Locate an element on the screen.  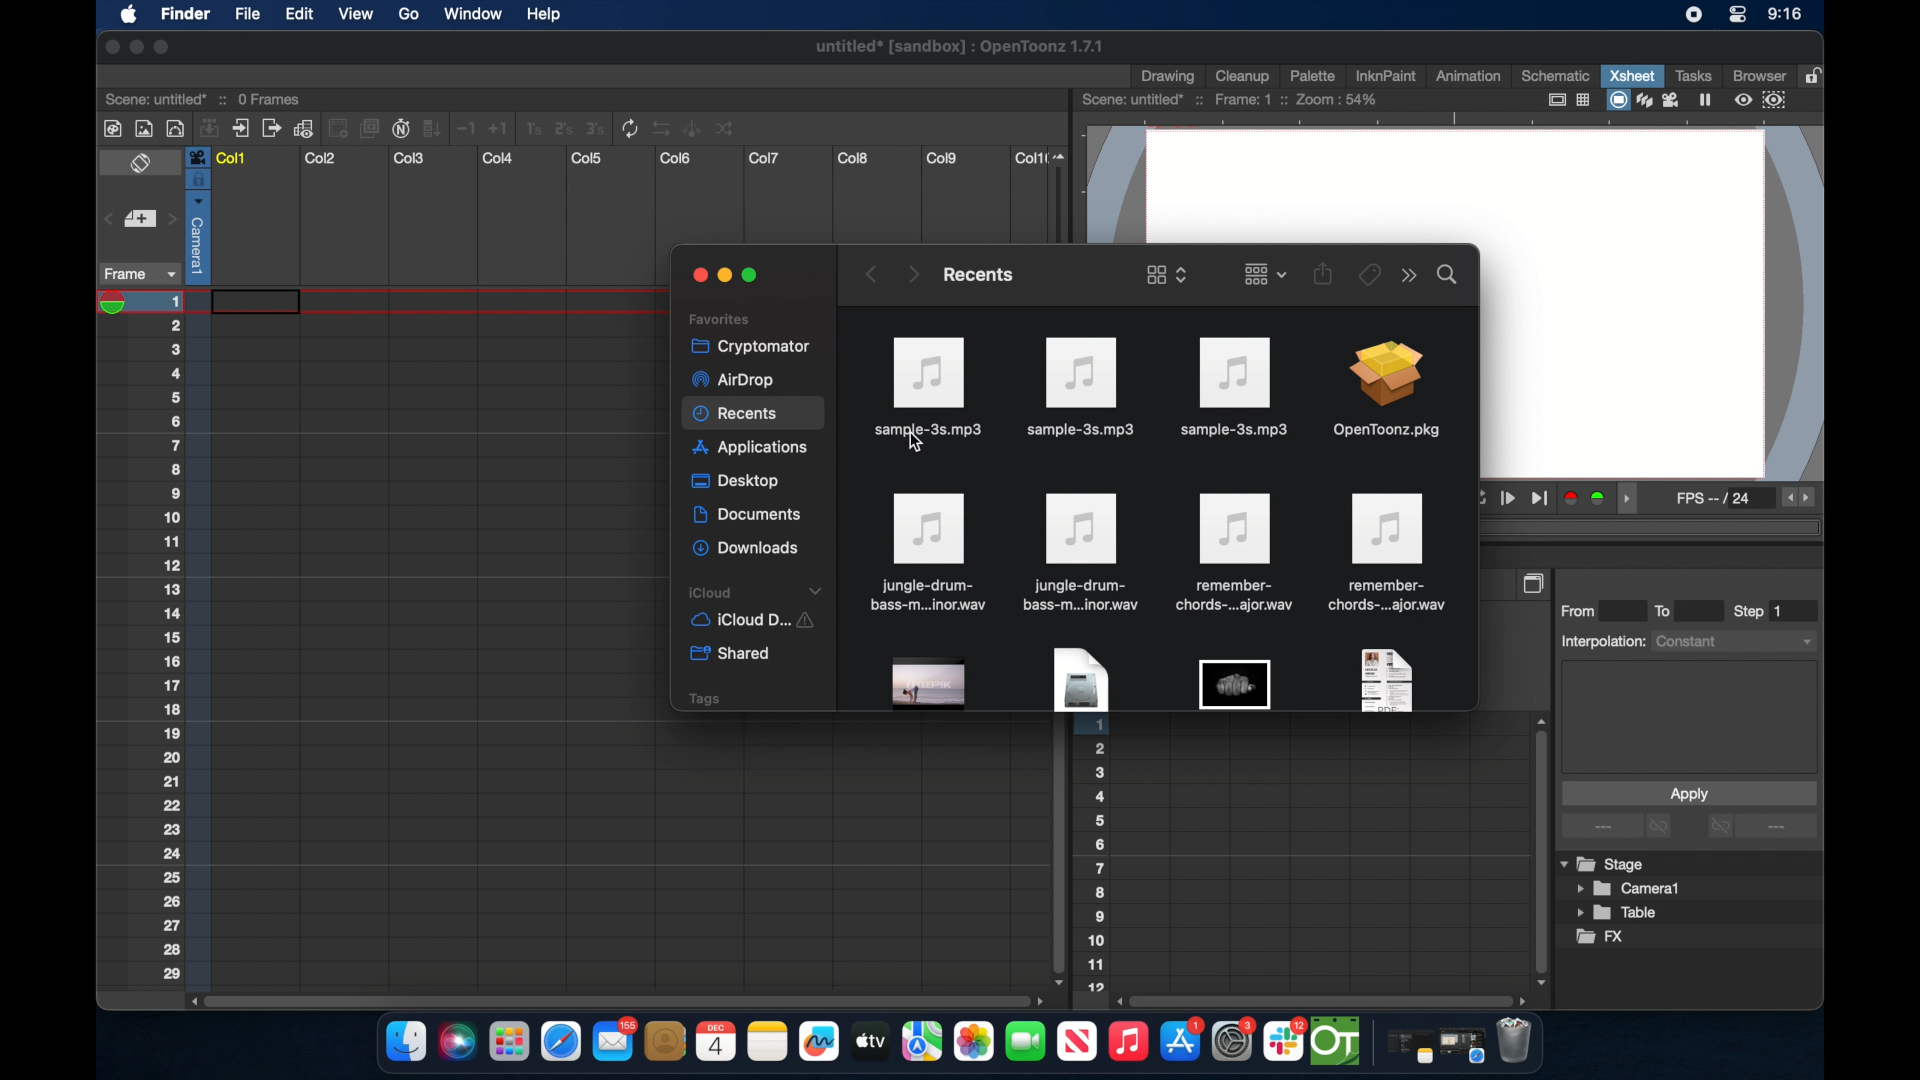
safari is located at coordinates (1463, 1046).